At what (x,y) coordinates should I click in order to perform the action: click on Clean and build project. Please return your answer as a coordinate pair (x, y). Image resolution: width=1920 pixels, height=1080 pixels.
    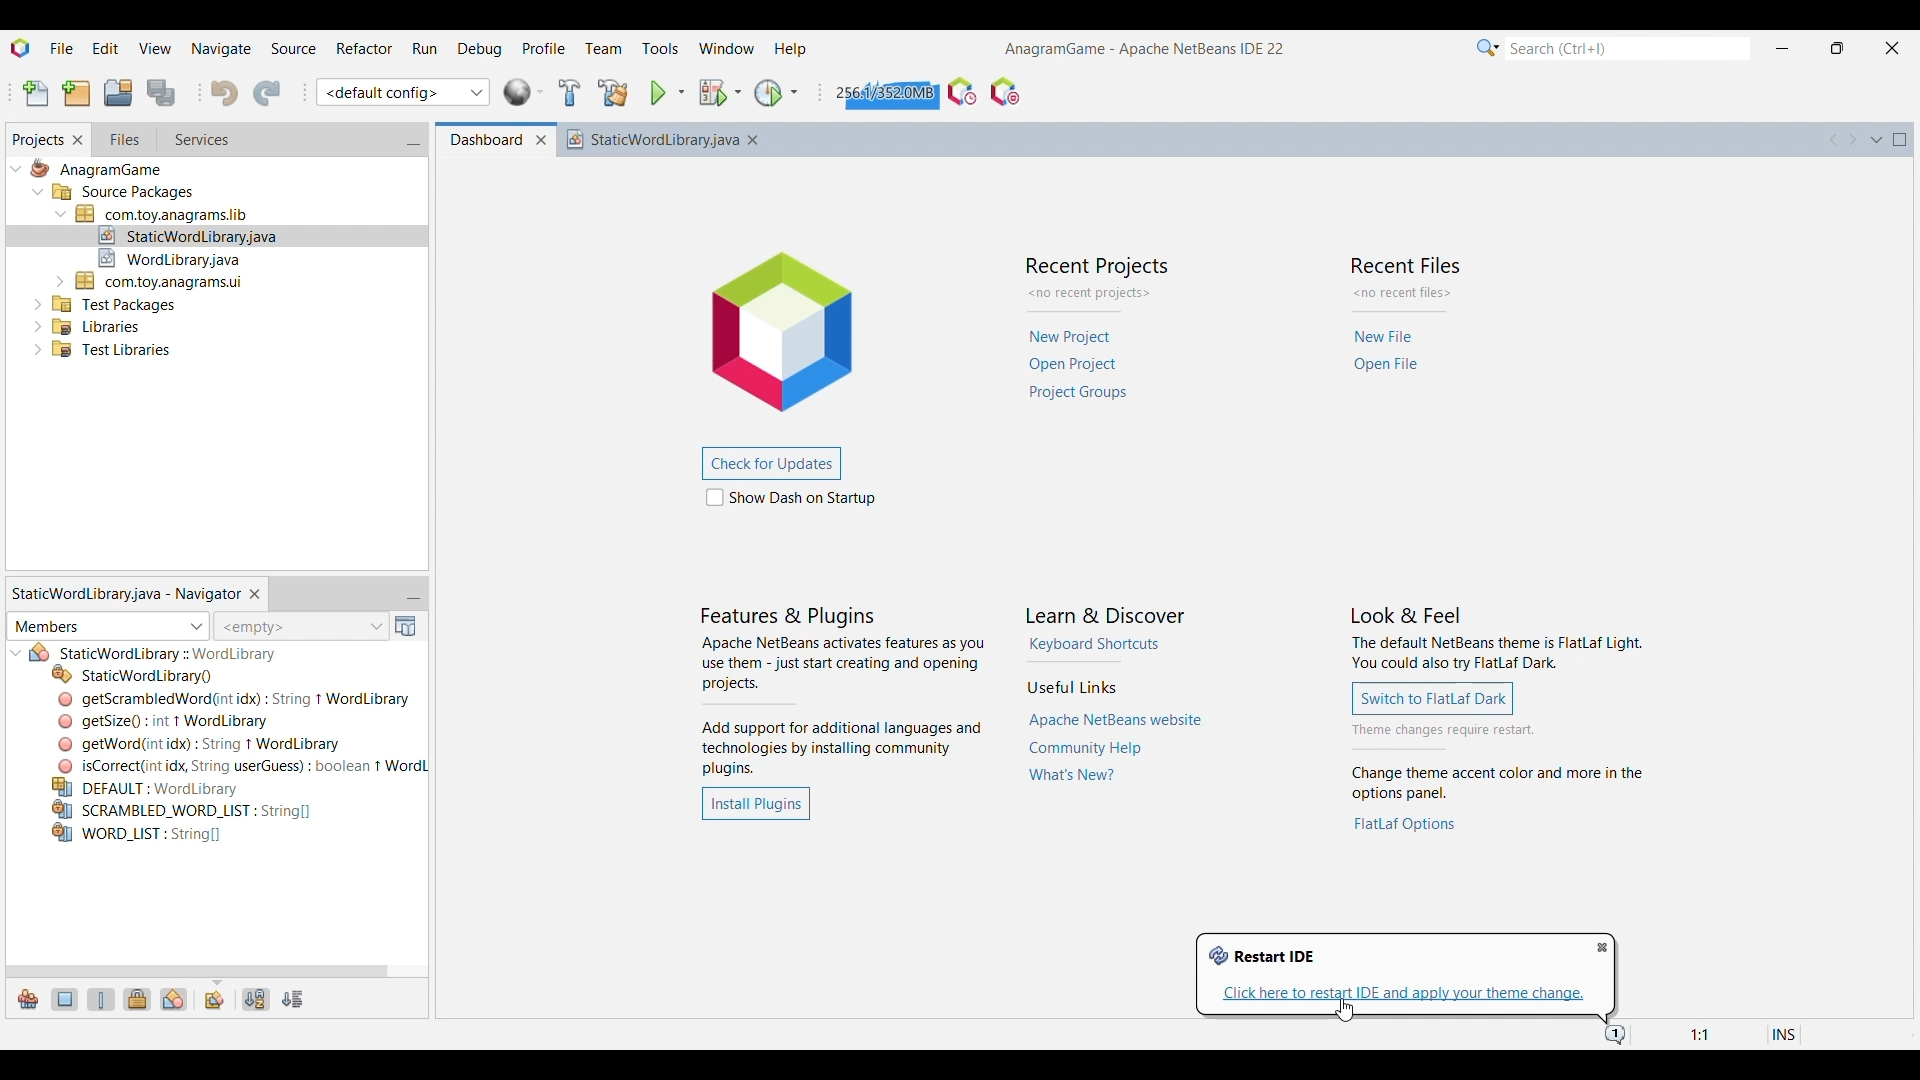
    Looking at the image, I should click on (614, 93).